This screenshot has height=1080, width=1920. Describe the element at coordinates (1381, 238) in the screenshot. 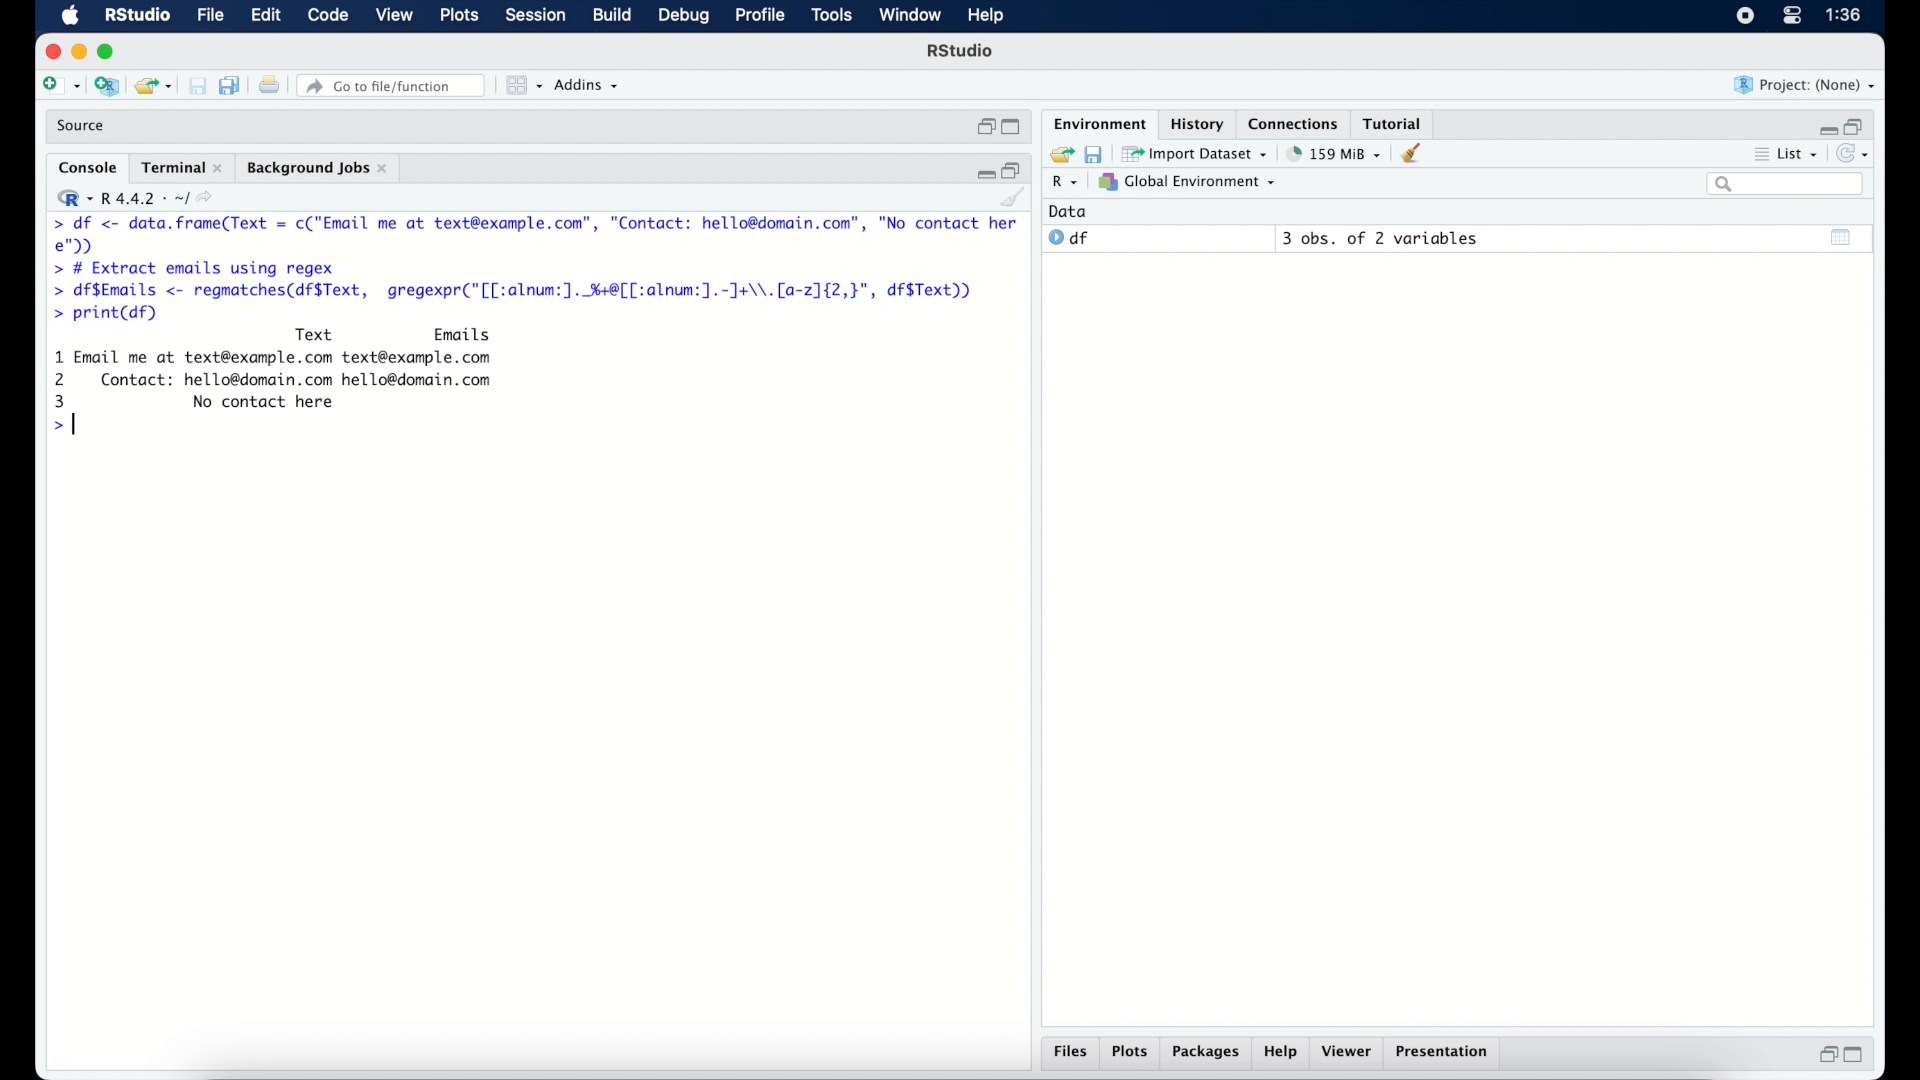

I see `3 obs, of 2 variables` at that location.